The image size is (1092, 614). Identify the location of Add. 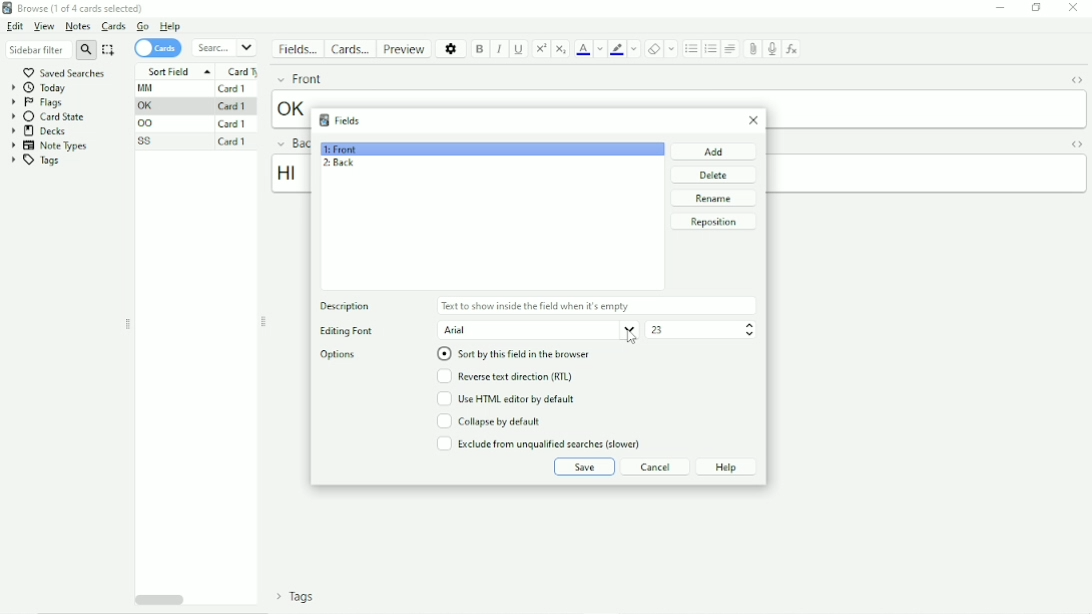
(713, 151).